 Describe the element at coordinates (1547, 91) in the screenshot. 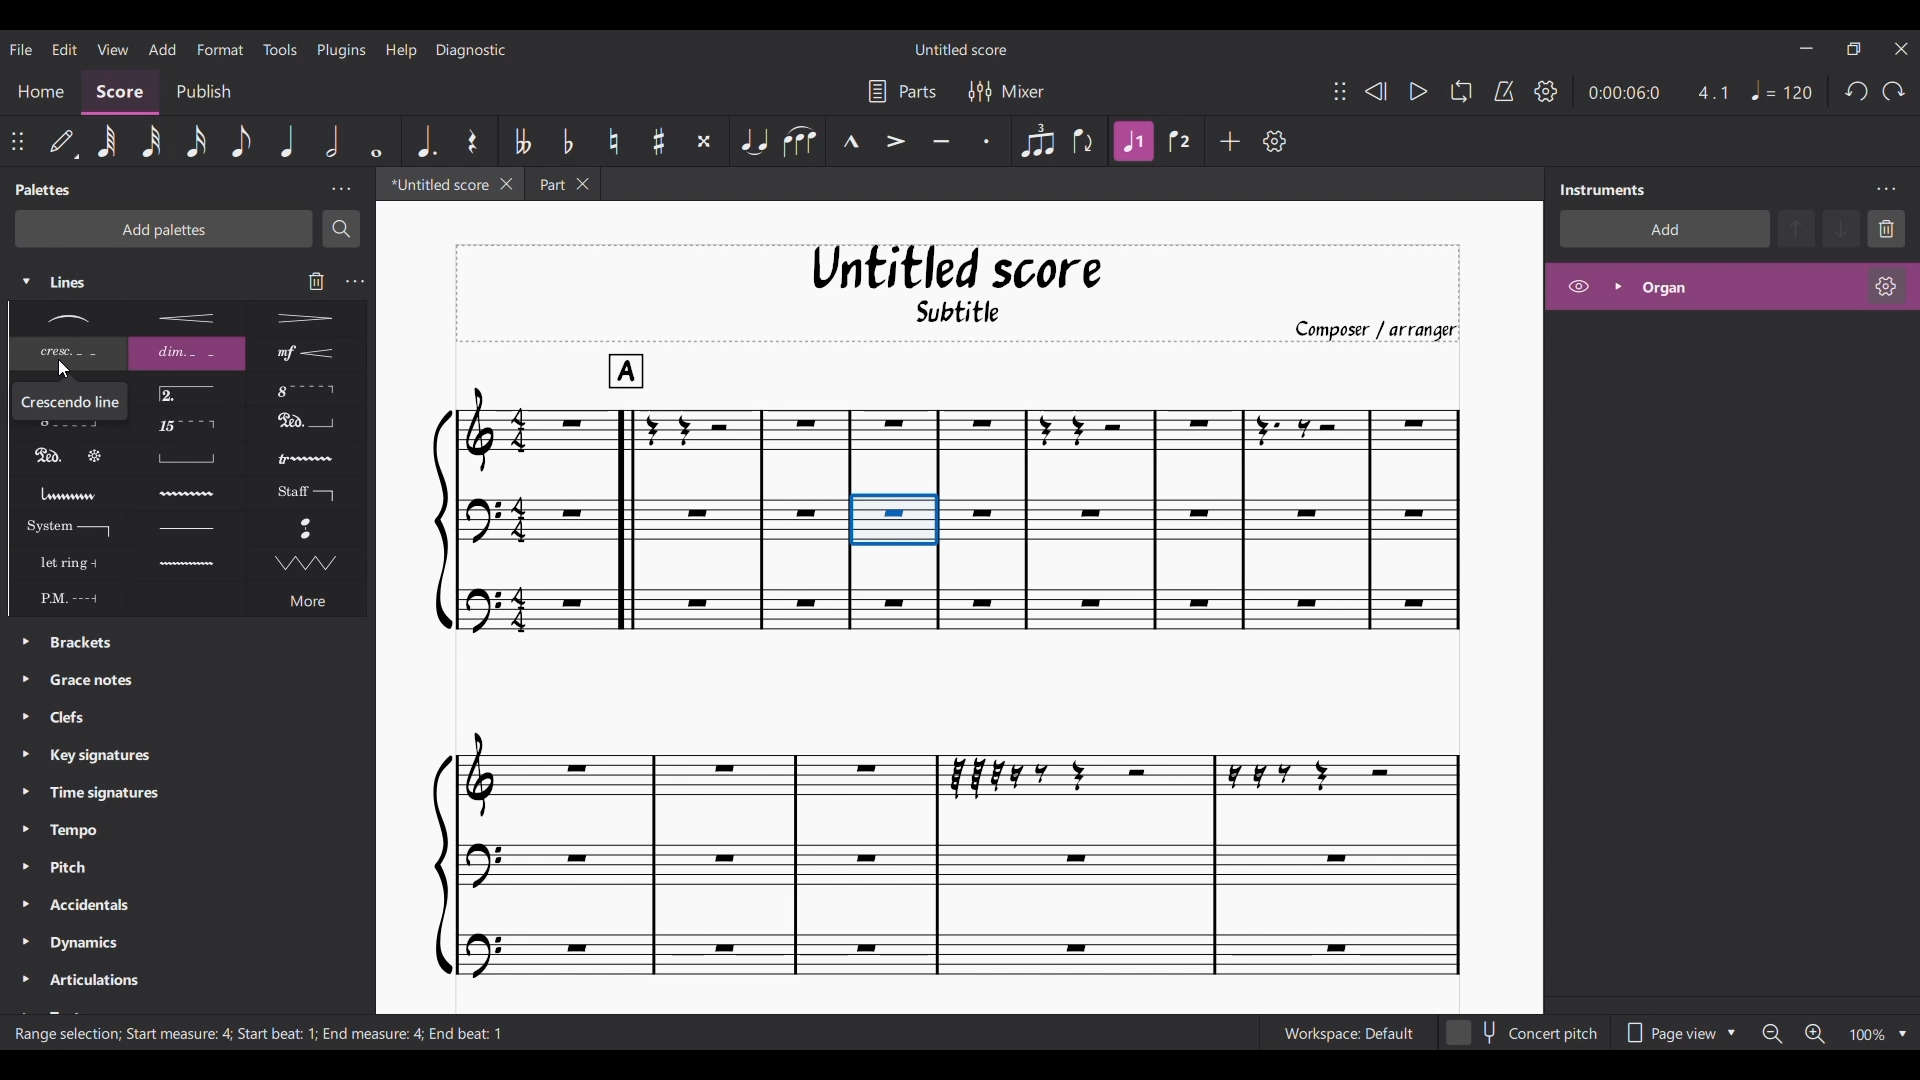

I see `Playback settings` at that location.